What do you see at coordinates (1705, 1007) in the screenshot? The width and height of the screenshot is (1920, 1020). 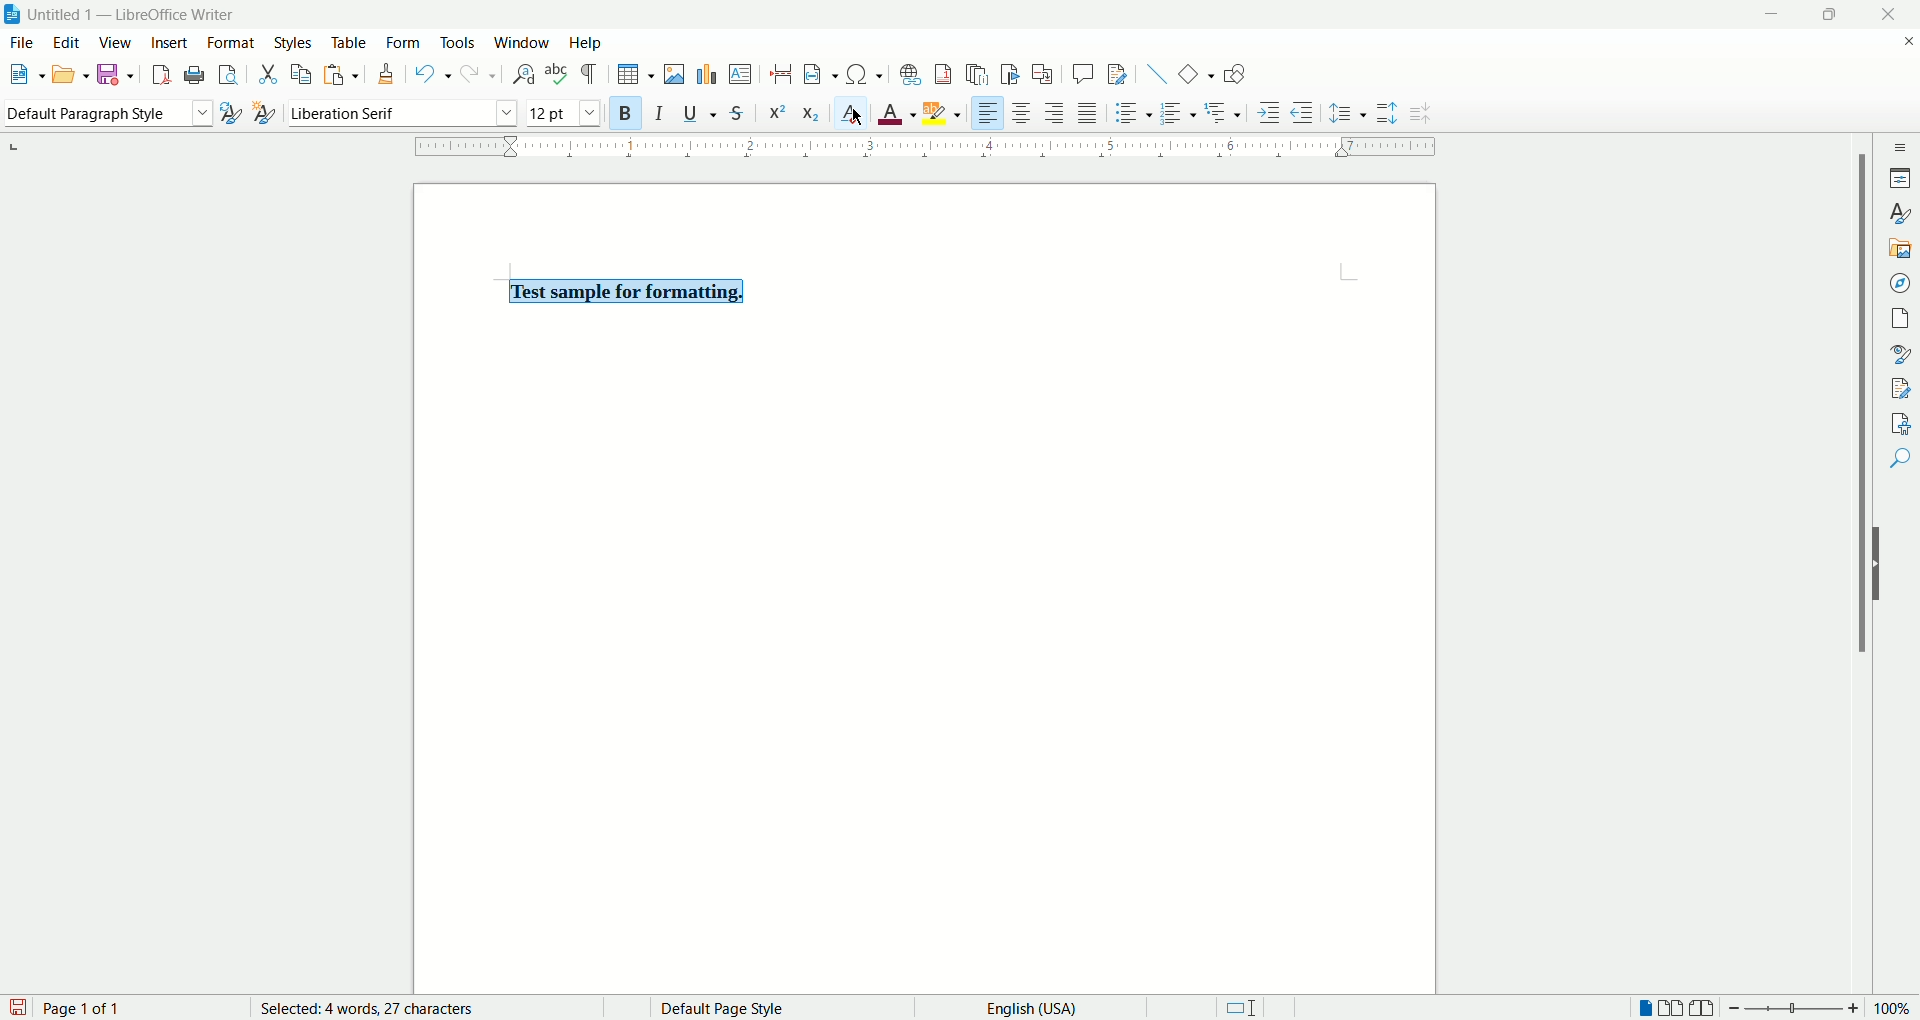 I see `book view` at bounding box center [1705, 1007].